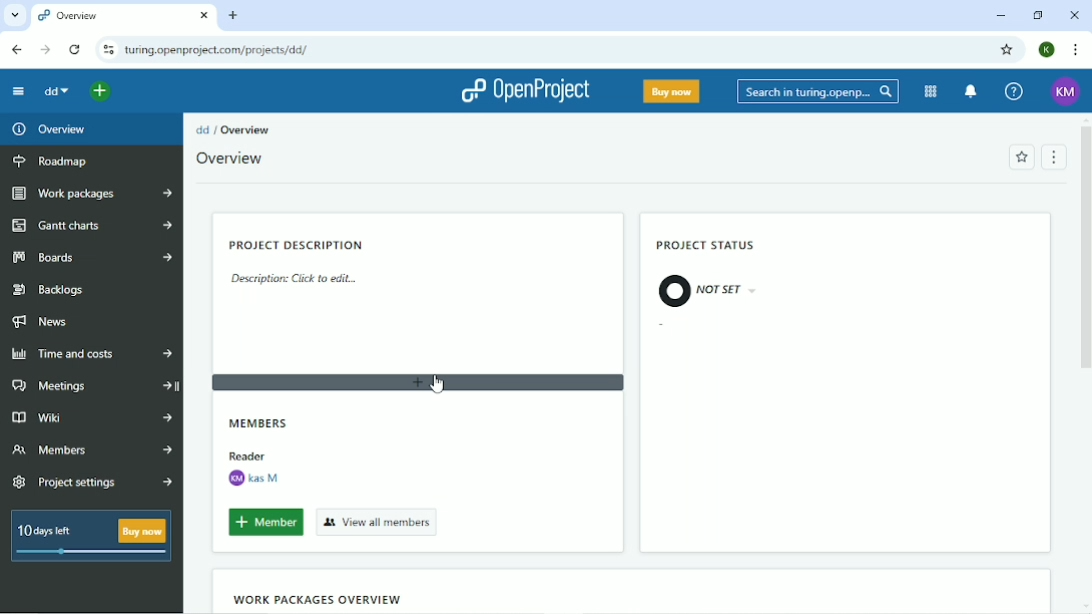 The height and width of the screenshot is (614, 1092). What do you see at coordinates (246, 130) in the screenshot?
I see `Overview` at bounding box center [246, 130].